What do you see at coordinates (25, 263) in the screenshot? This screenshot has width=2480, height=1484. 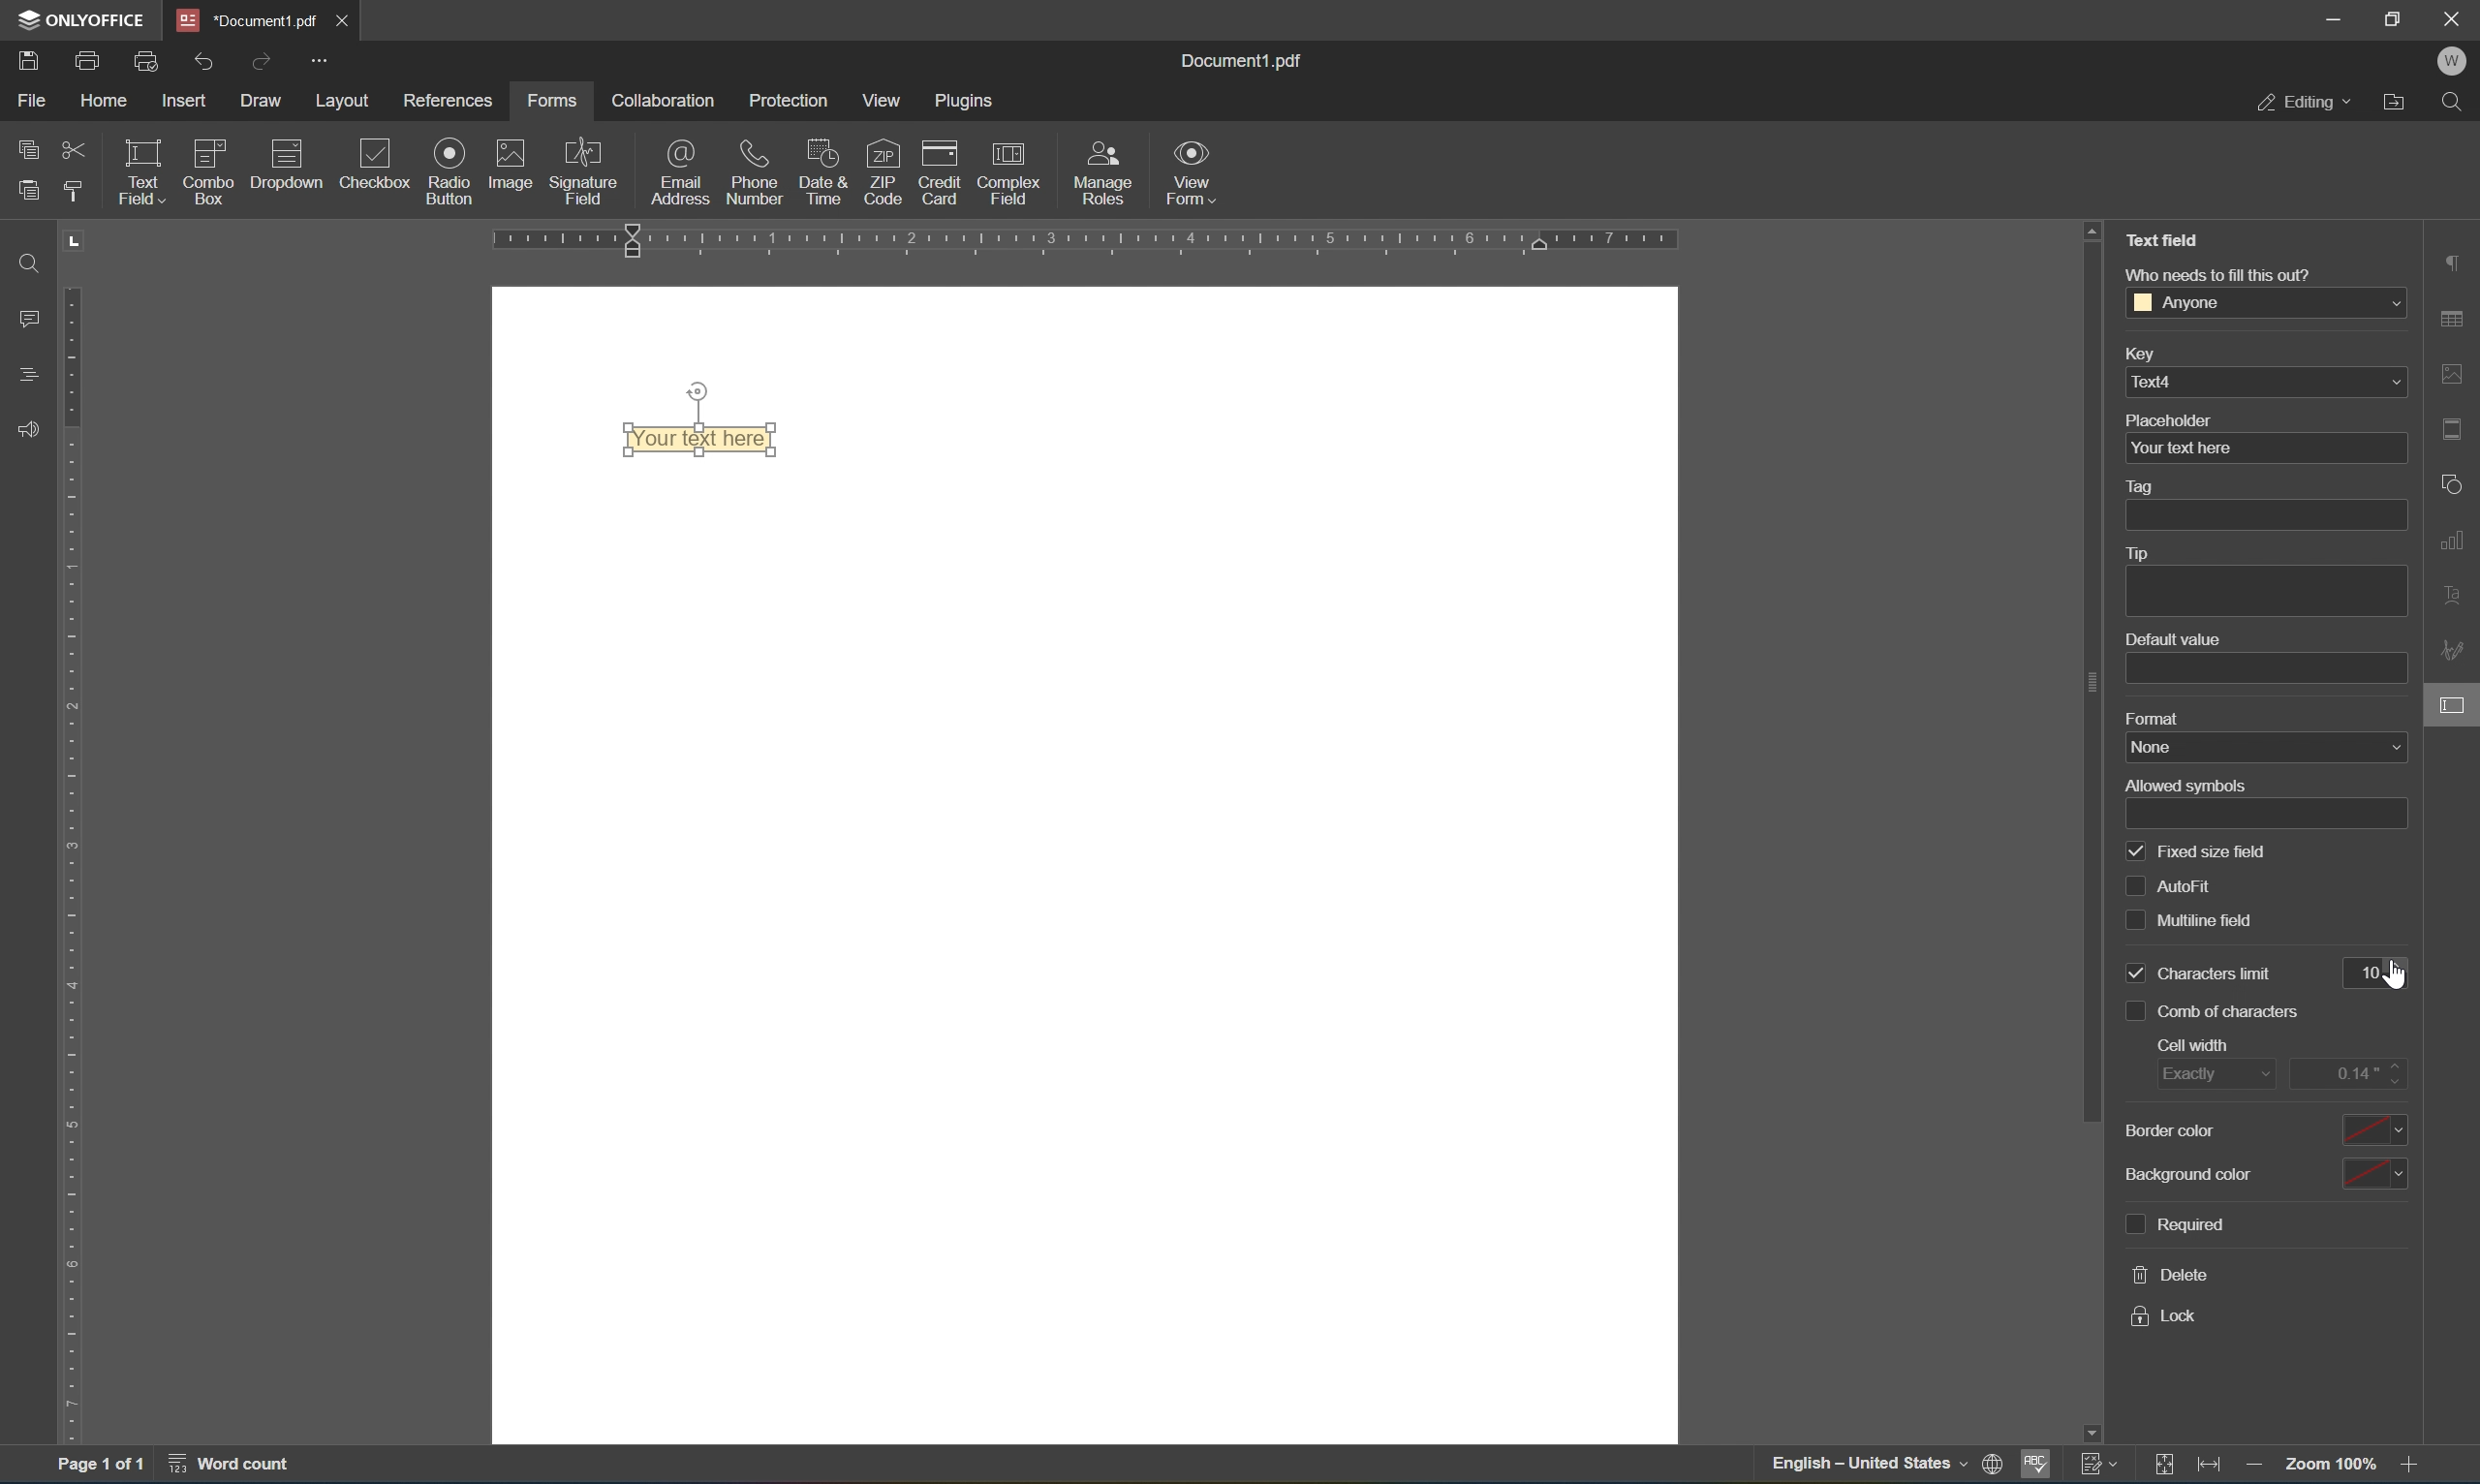 I see `find` at bounding box center [25, 263].